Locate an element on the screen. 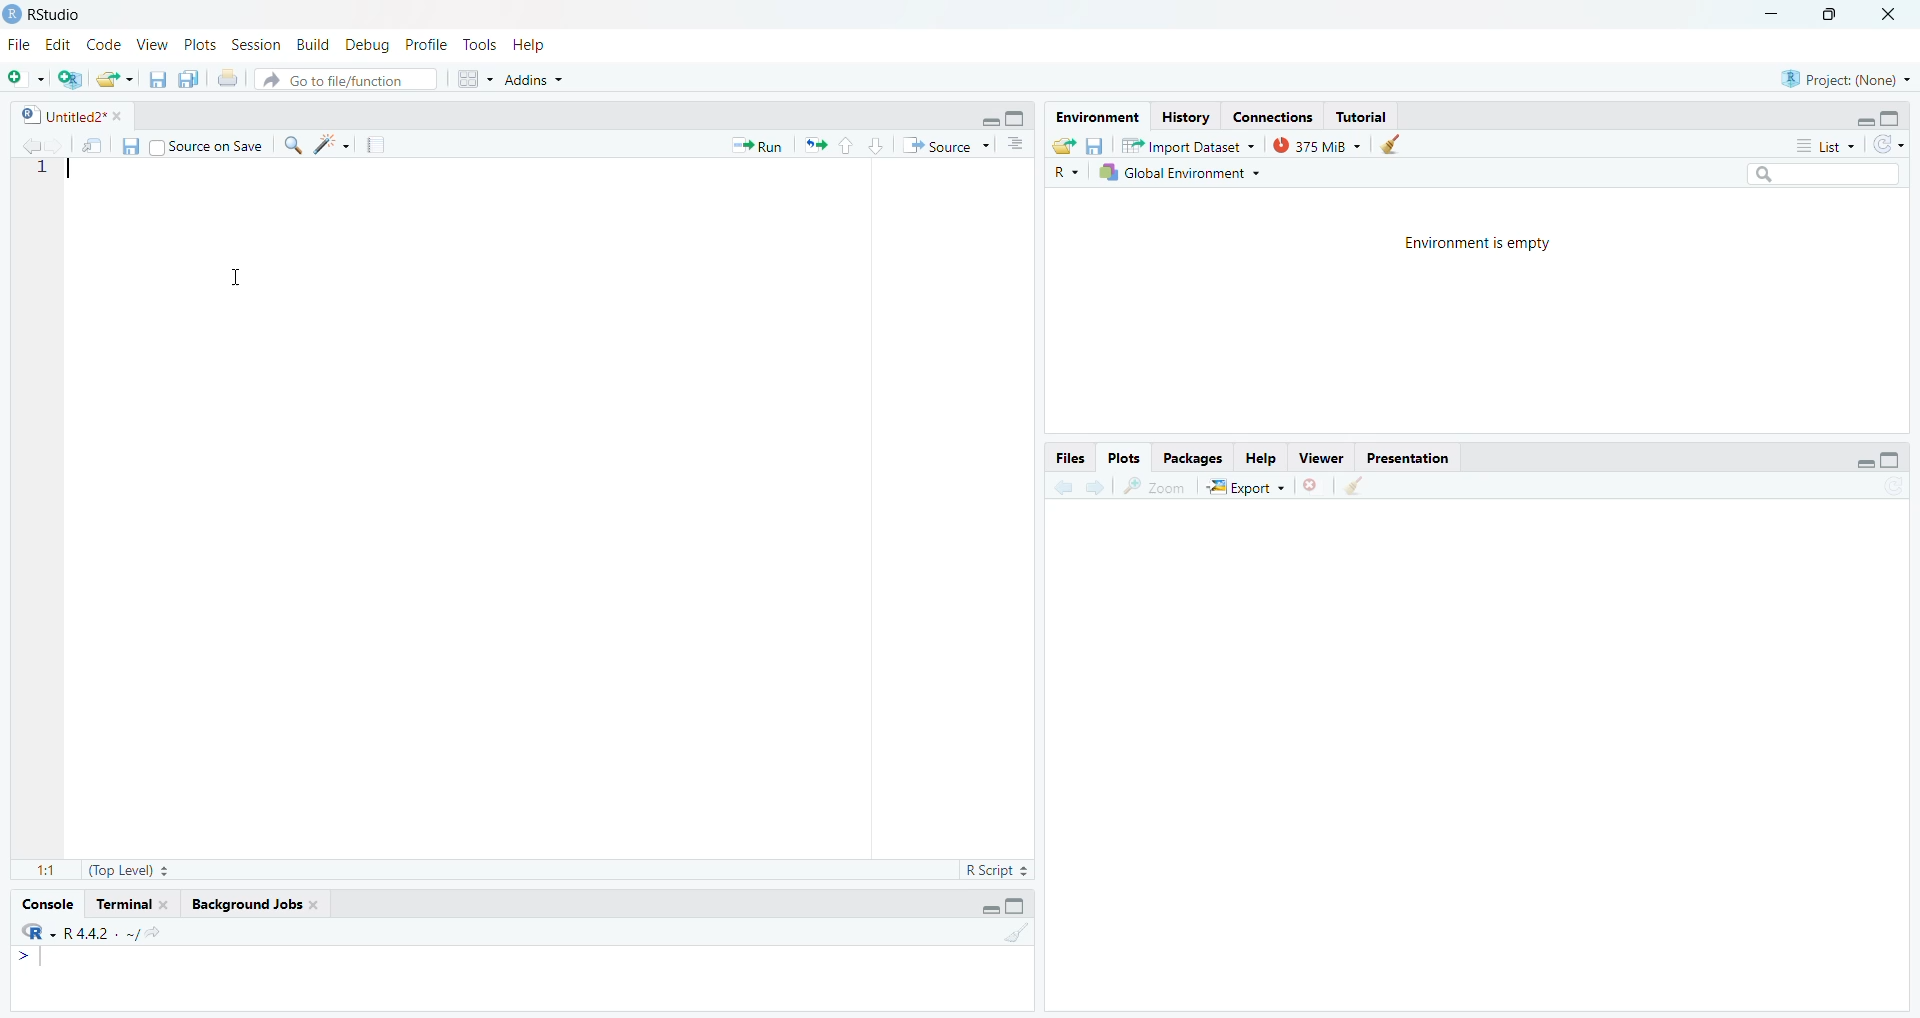 The width and height of the screenshot is (1920, 1018). source on save is located at coordinates (211, 148).